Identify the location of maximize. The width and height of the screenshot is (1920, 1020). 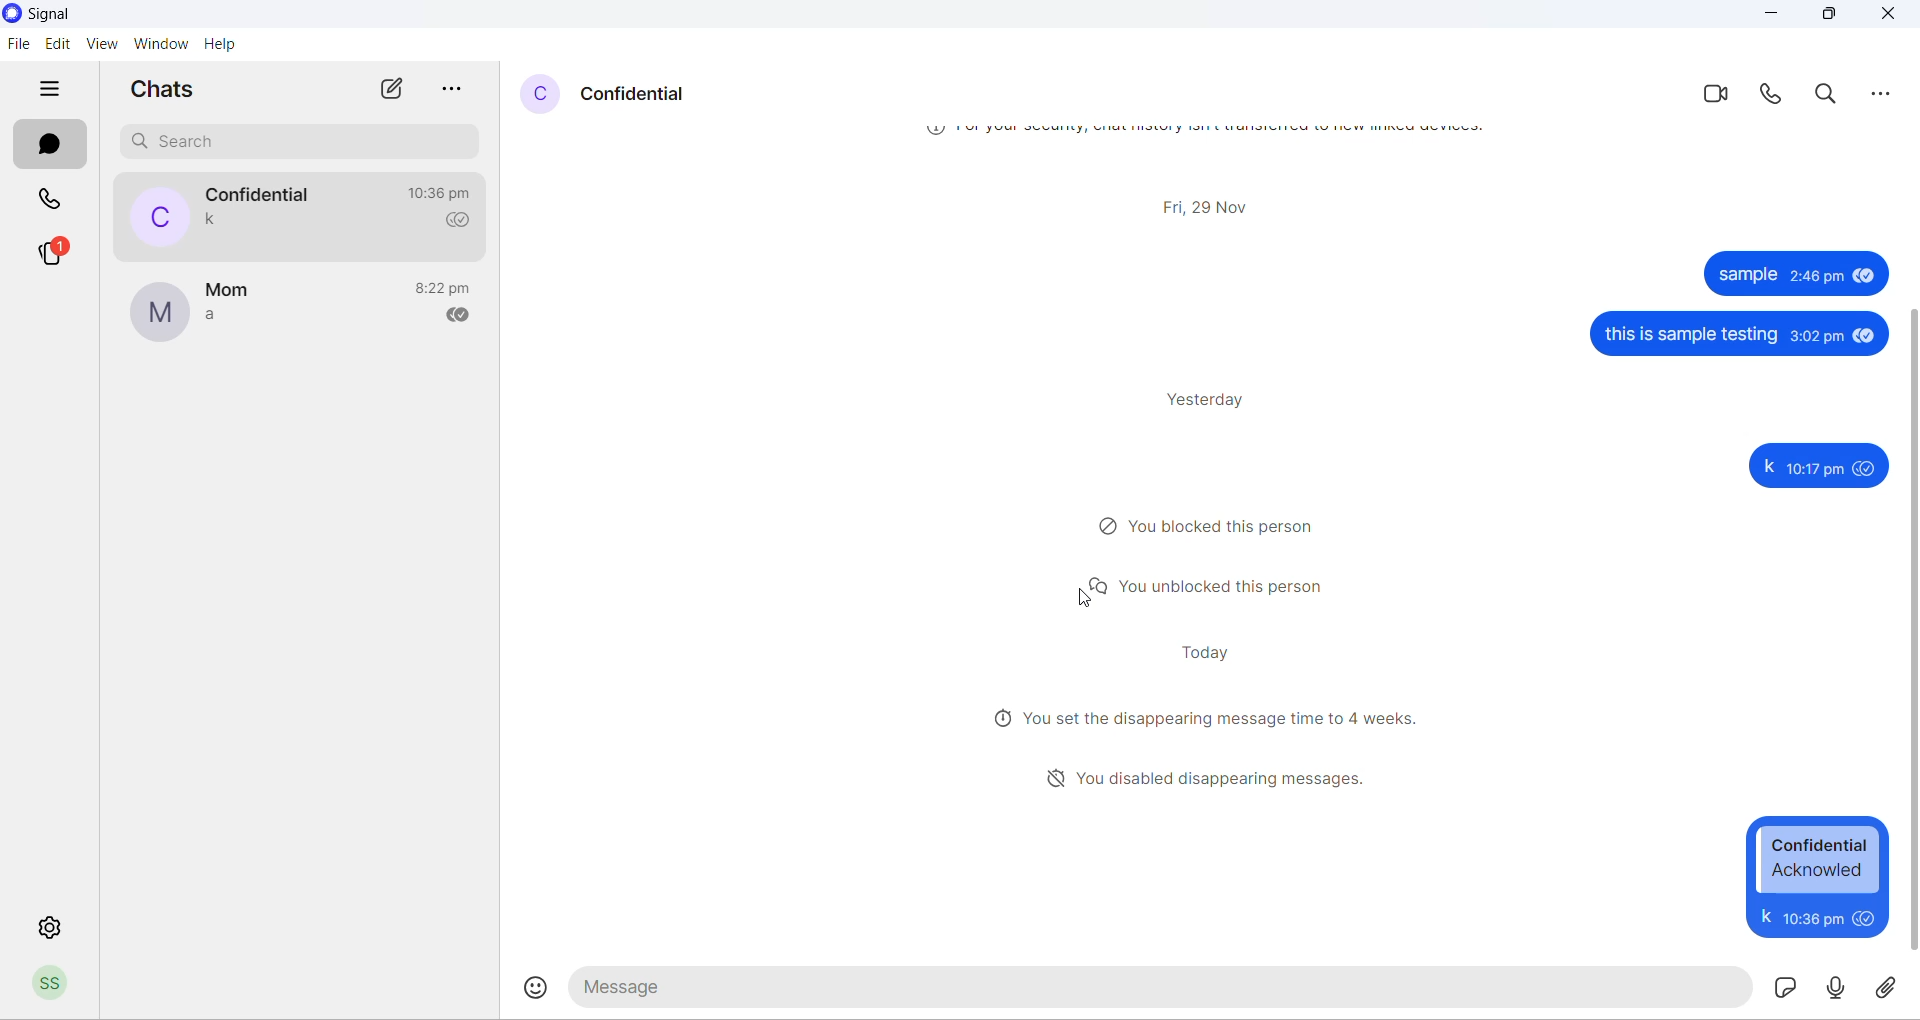
(1828, 15).